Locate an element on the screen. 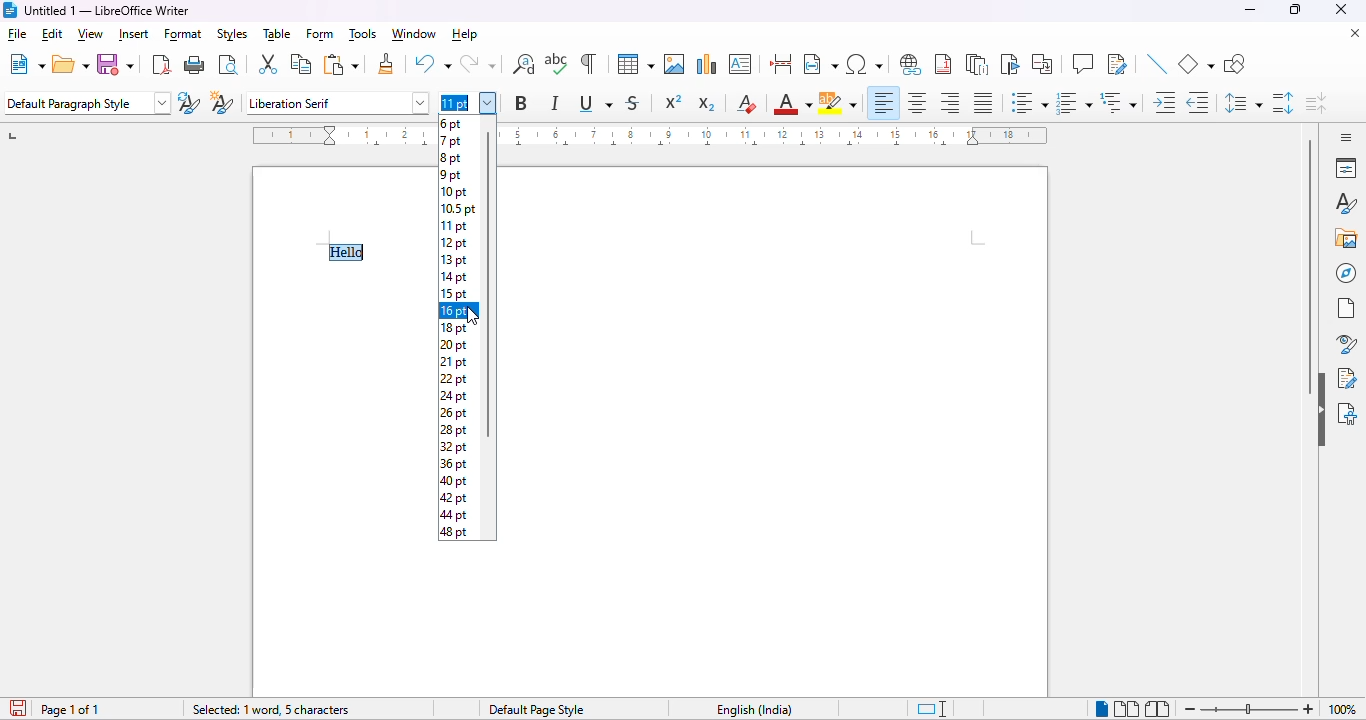 The image size is (1366, 720). strikethrough is located at coordinates (633, 103).